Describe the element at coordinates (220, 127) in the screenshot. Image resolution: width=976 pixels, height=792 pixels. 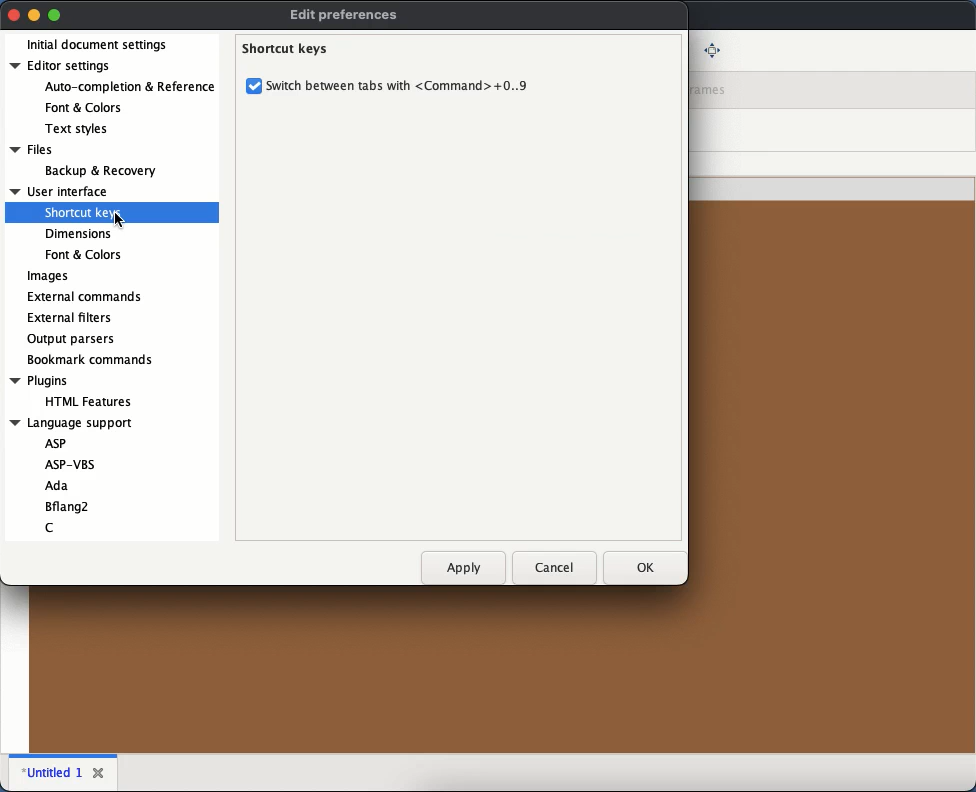
I see `scroll` at that location.